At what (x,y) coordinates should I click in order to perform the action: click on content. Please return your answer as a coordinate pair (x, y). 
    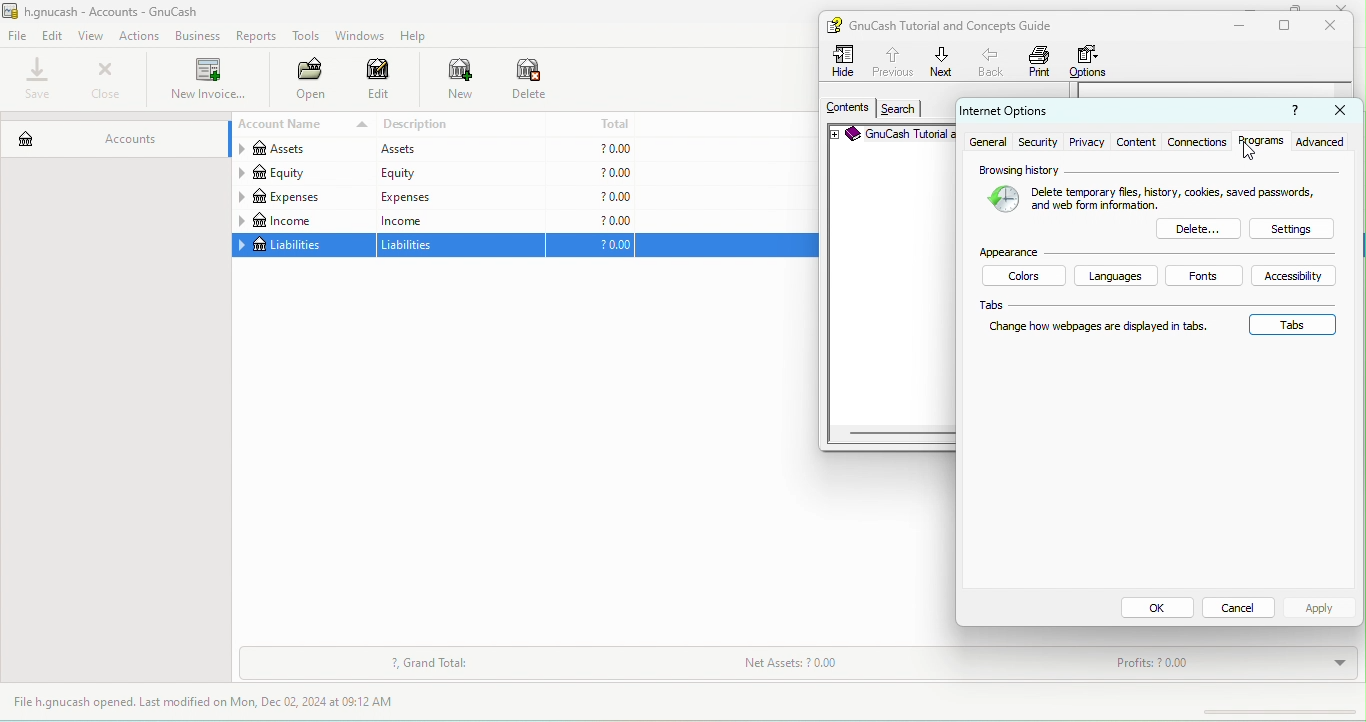
    Looking at the image, I should click on (1136, 142).